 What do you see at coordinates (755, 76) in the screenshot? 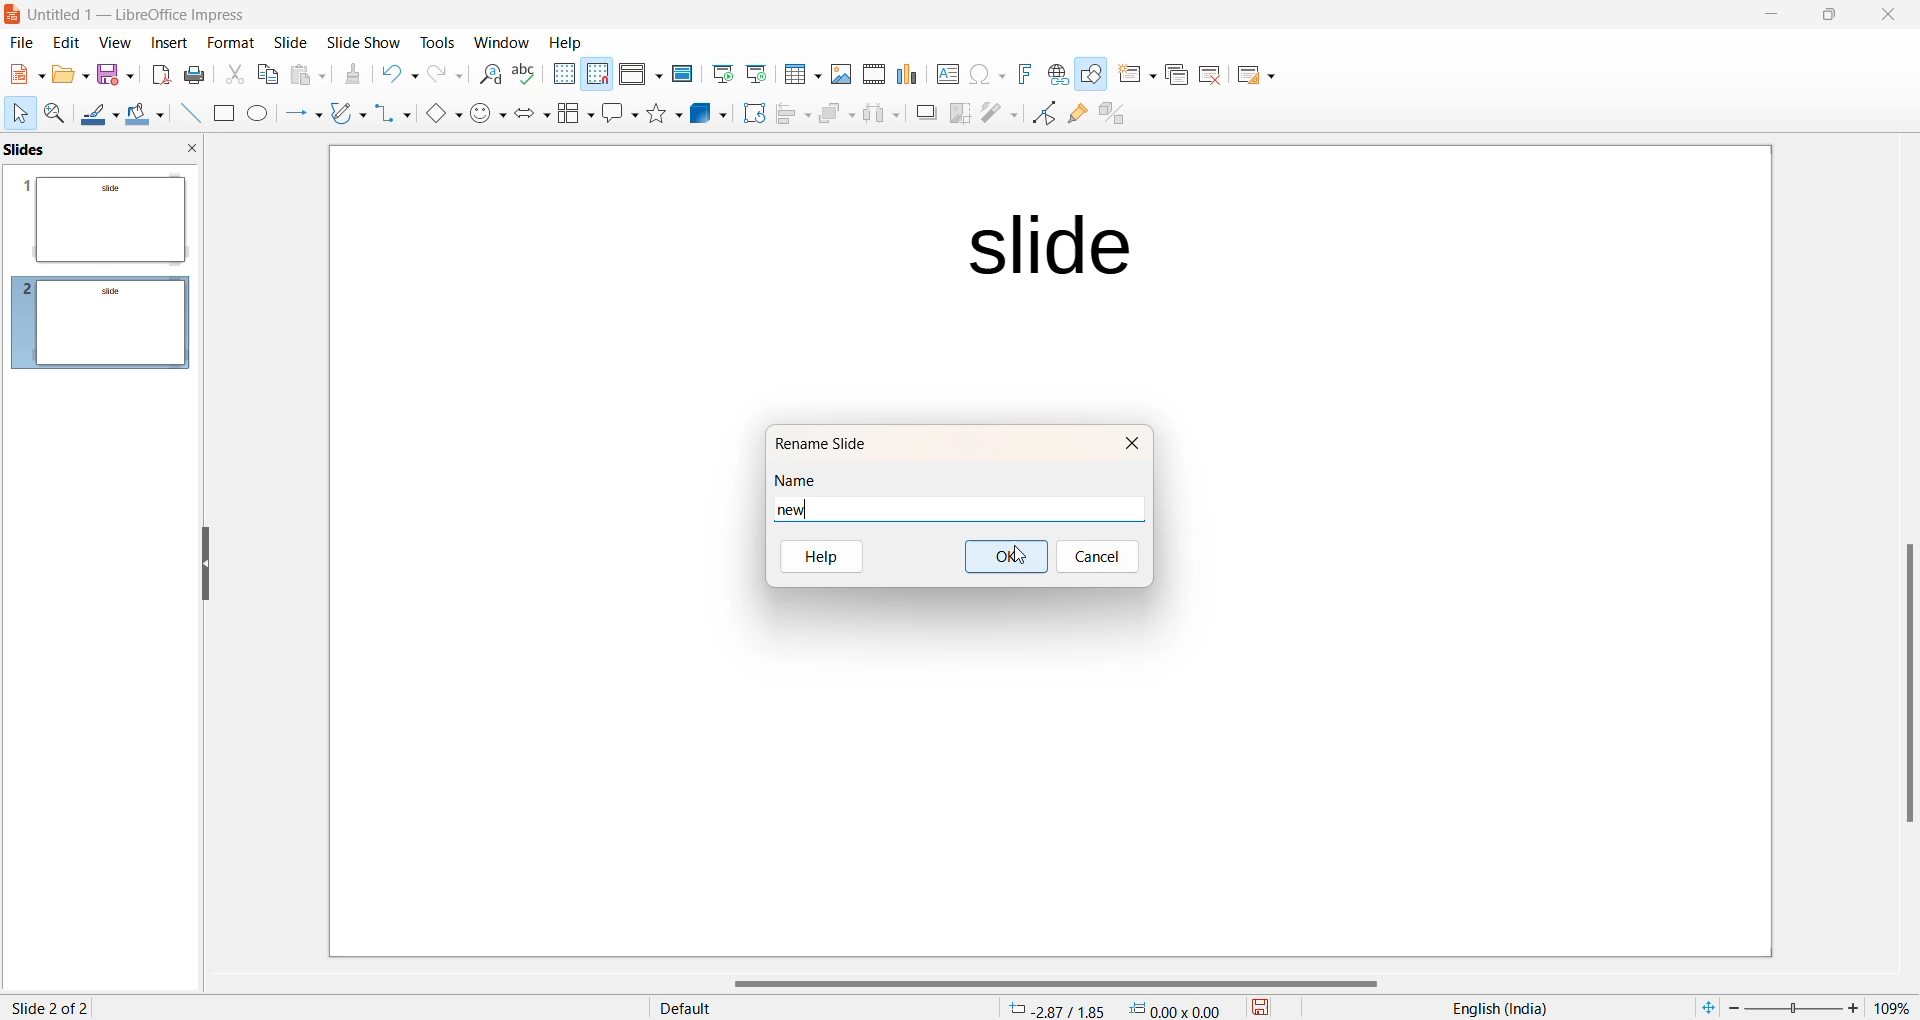
I see `Start from current slide` at bounding box center [755, 76].